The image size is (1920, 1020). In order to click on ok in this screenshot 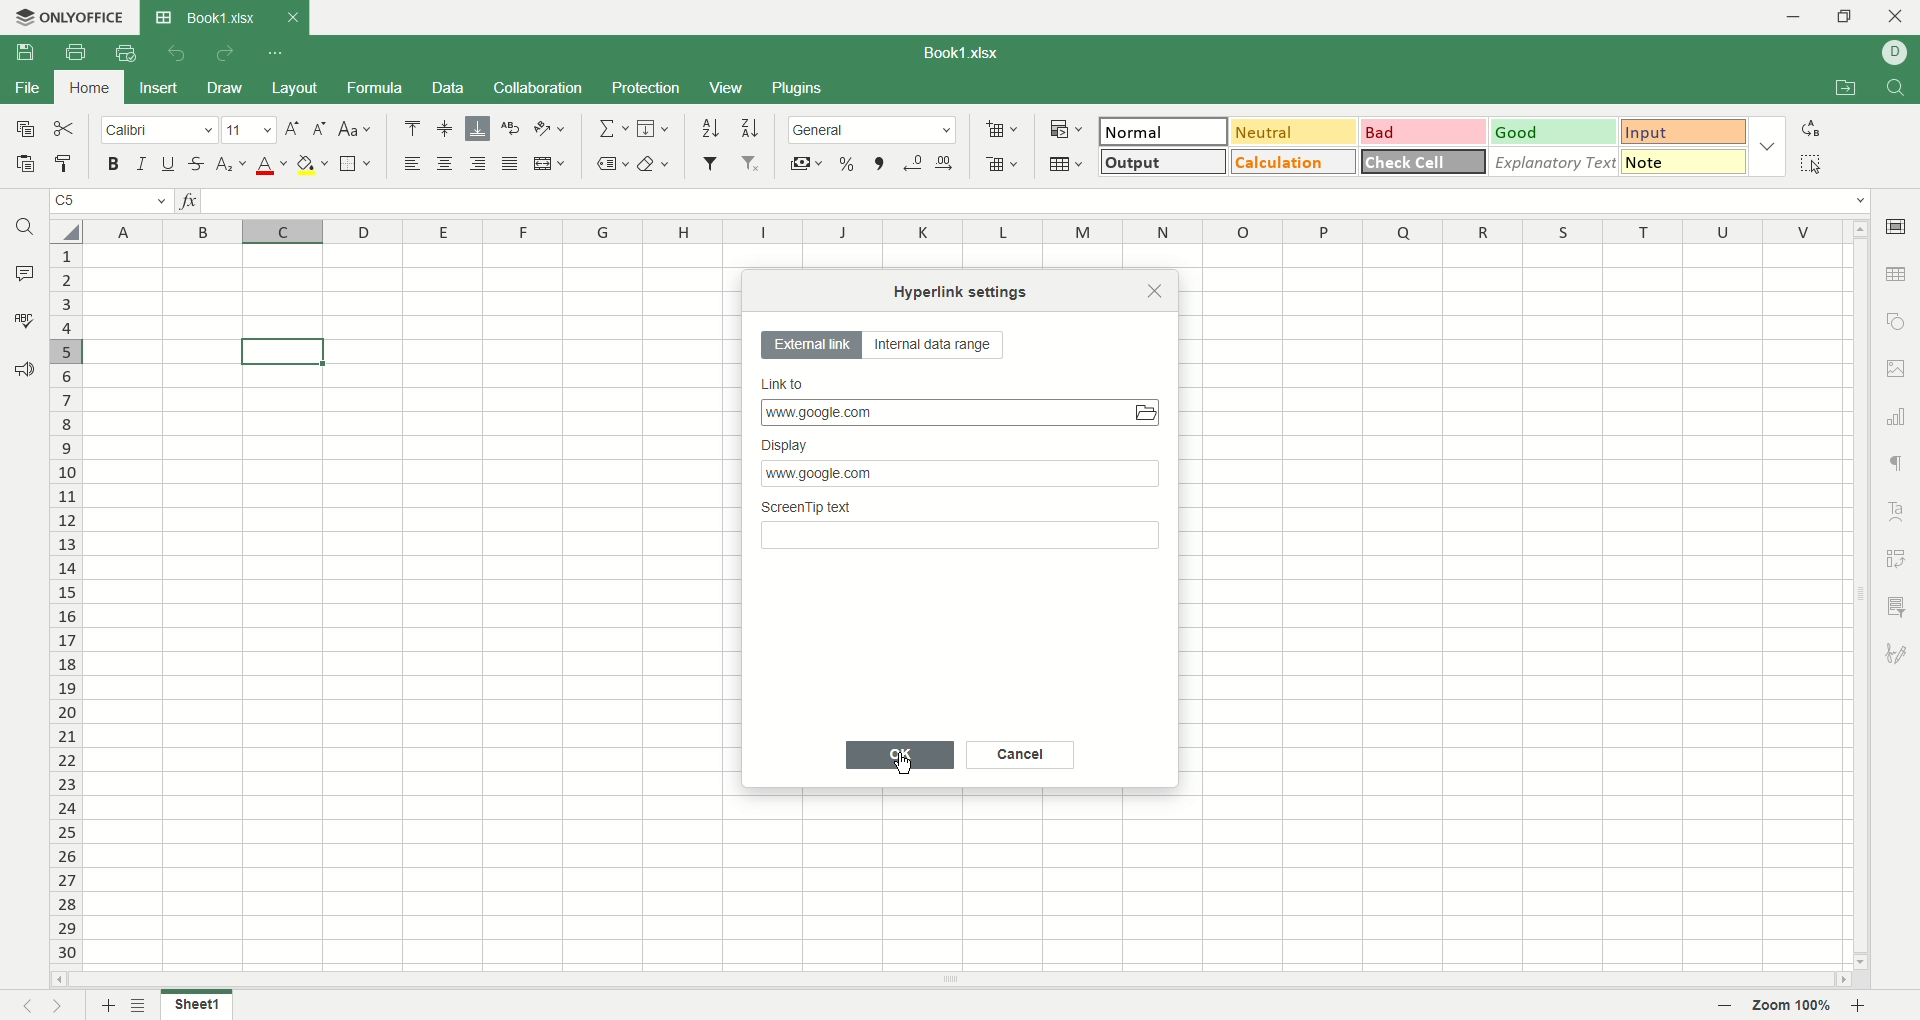, I will do `click(903, 755)`.